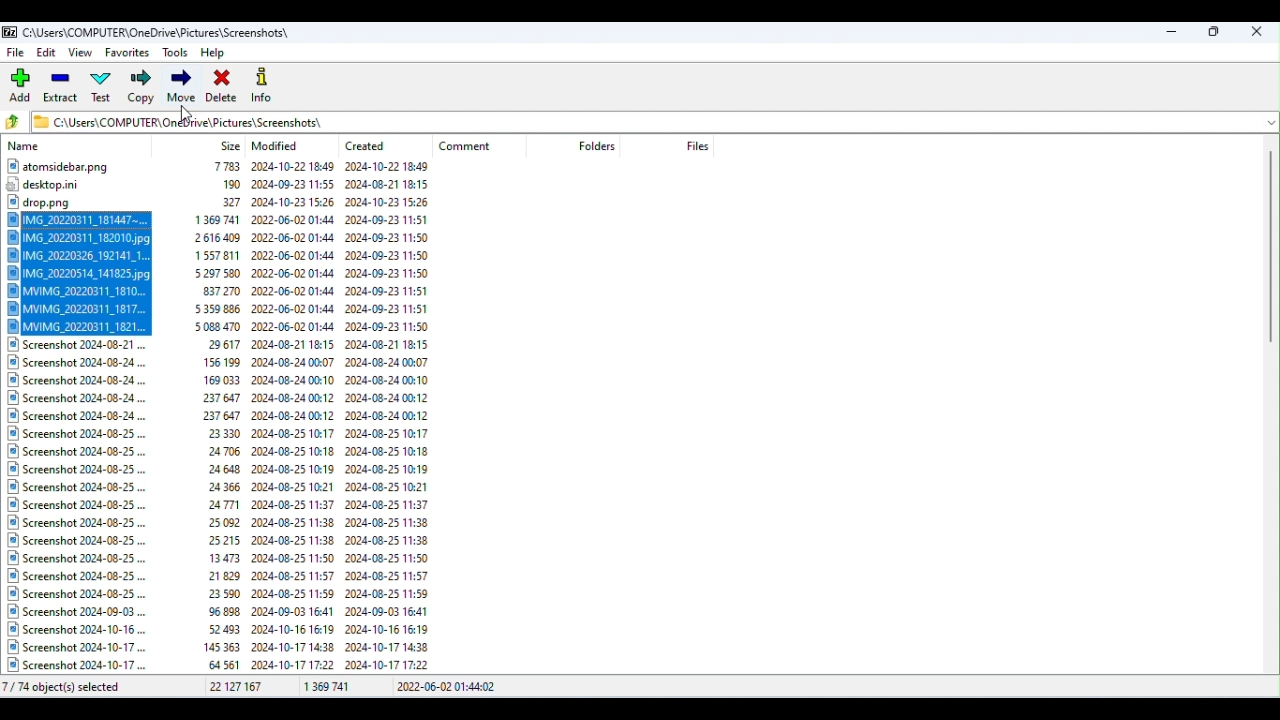  I want to click on Cursor, so click(185, 118).